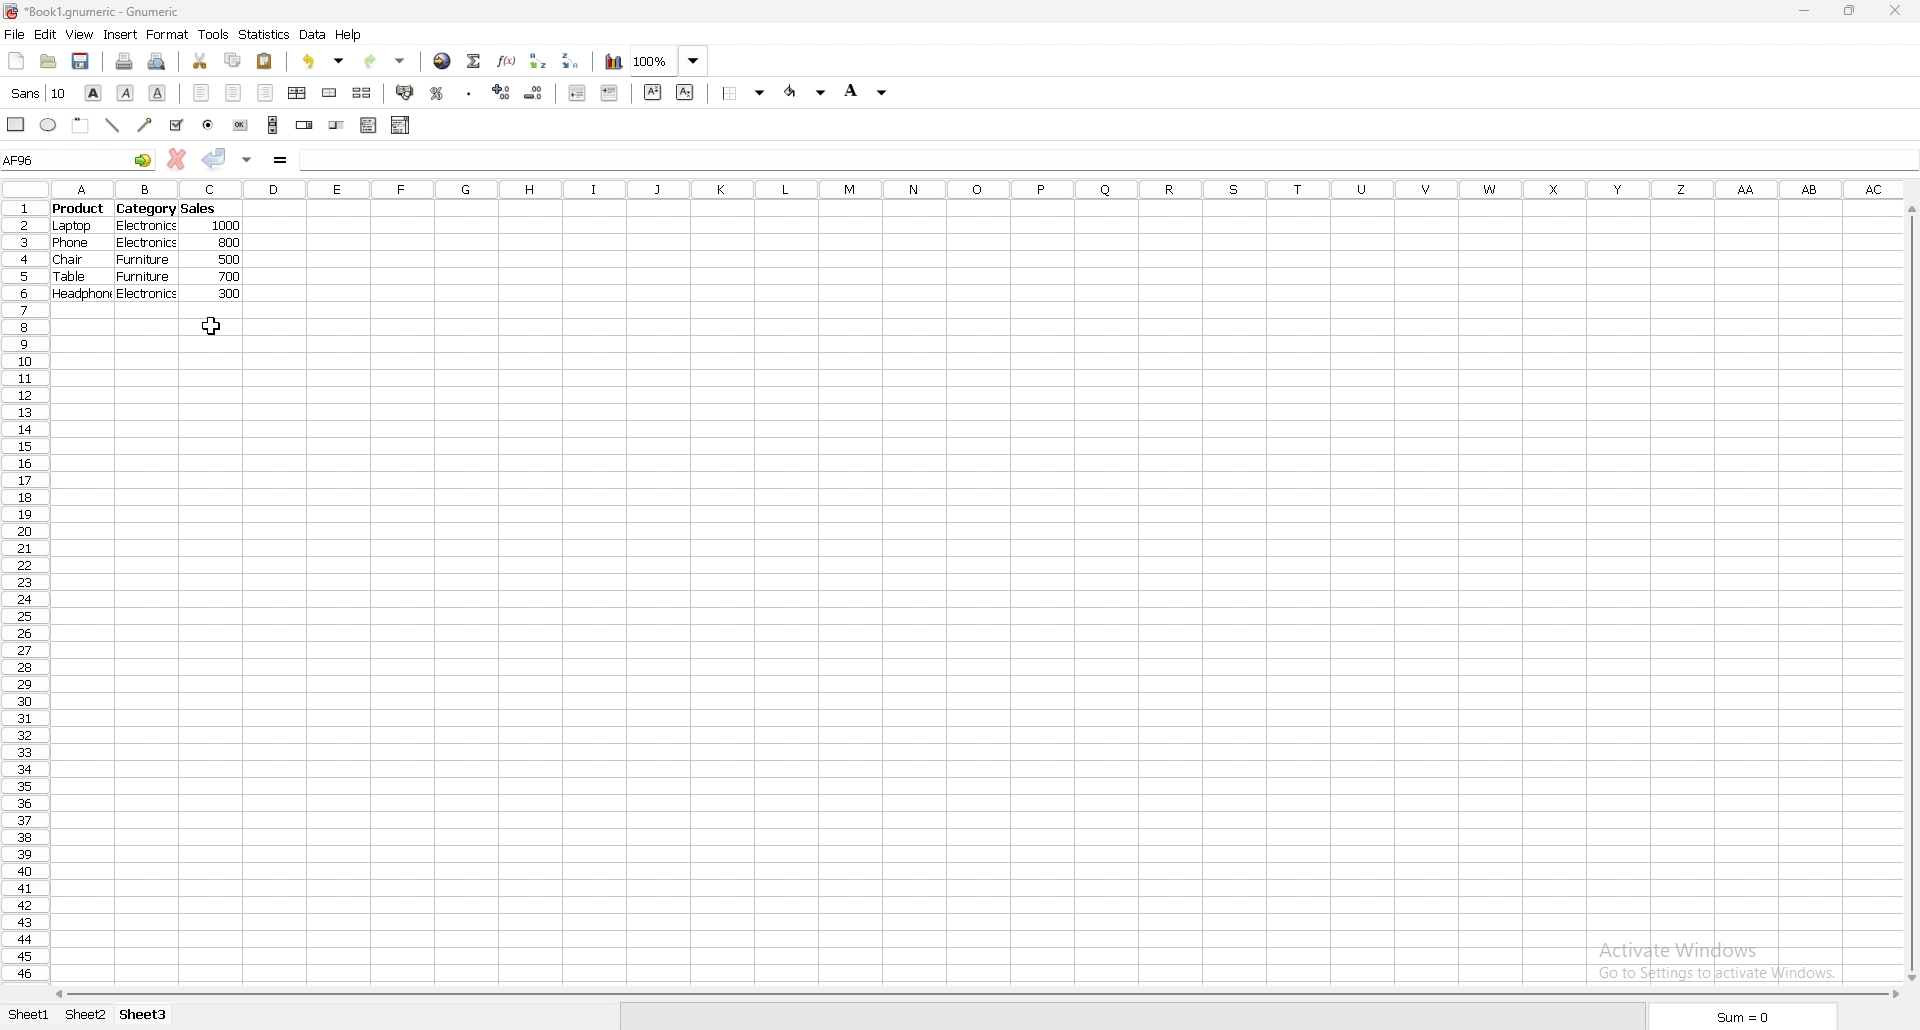 Image resolution: width=1920 pixels, height=1030 pixels. What do you see at coordinates (1740, 1016) in the screenshot?
I see `sum` at bounding box center [1740, 1016].